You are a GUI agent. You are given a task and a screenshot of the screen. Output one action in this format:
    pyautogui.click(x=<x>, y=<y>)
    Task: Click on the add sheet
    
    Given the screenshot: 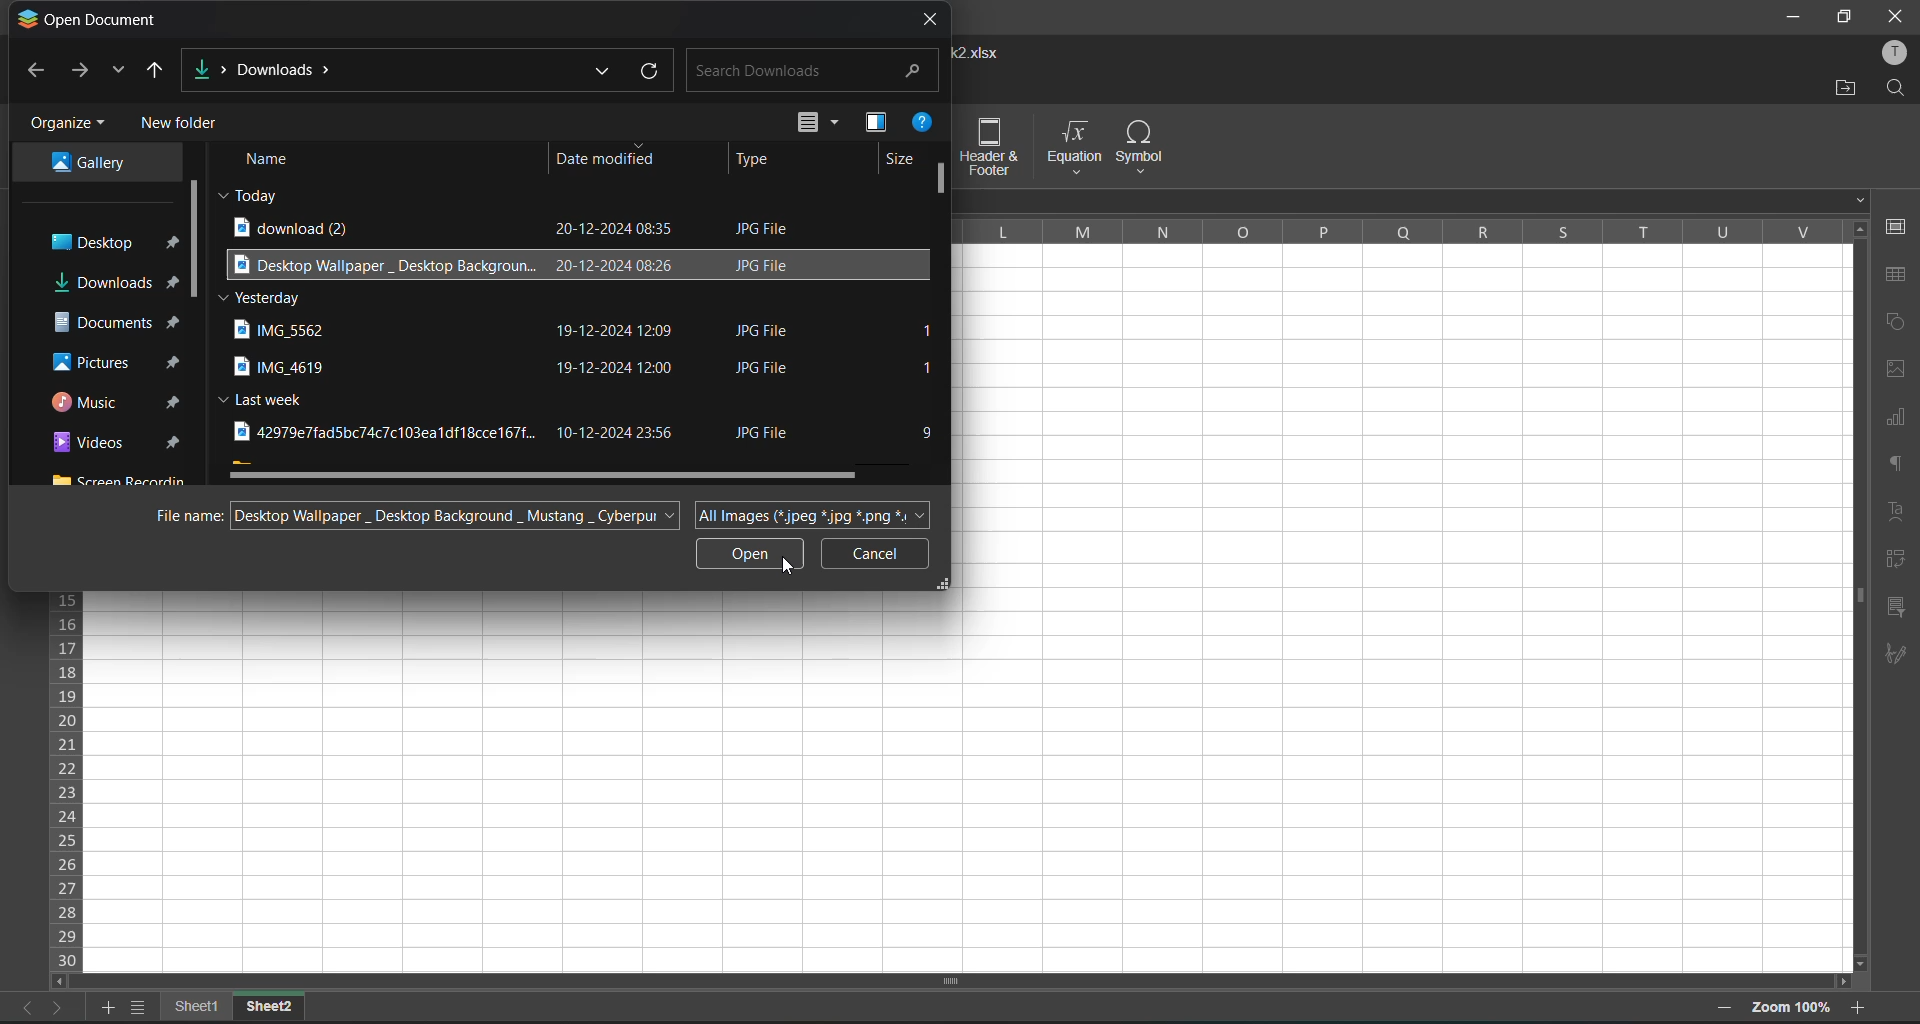 What is the action you would take?
    pyautogui.click(x=108, y=1009)
    